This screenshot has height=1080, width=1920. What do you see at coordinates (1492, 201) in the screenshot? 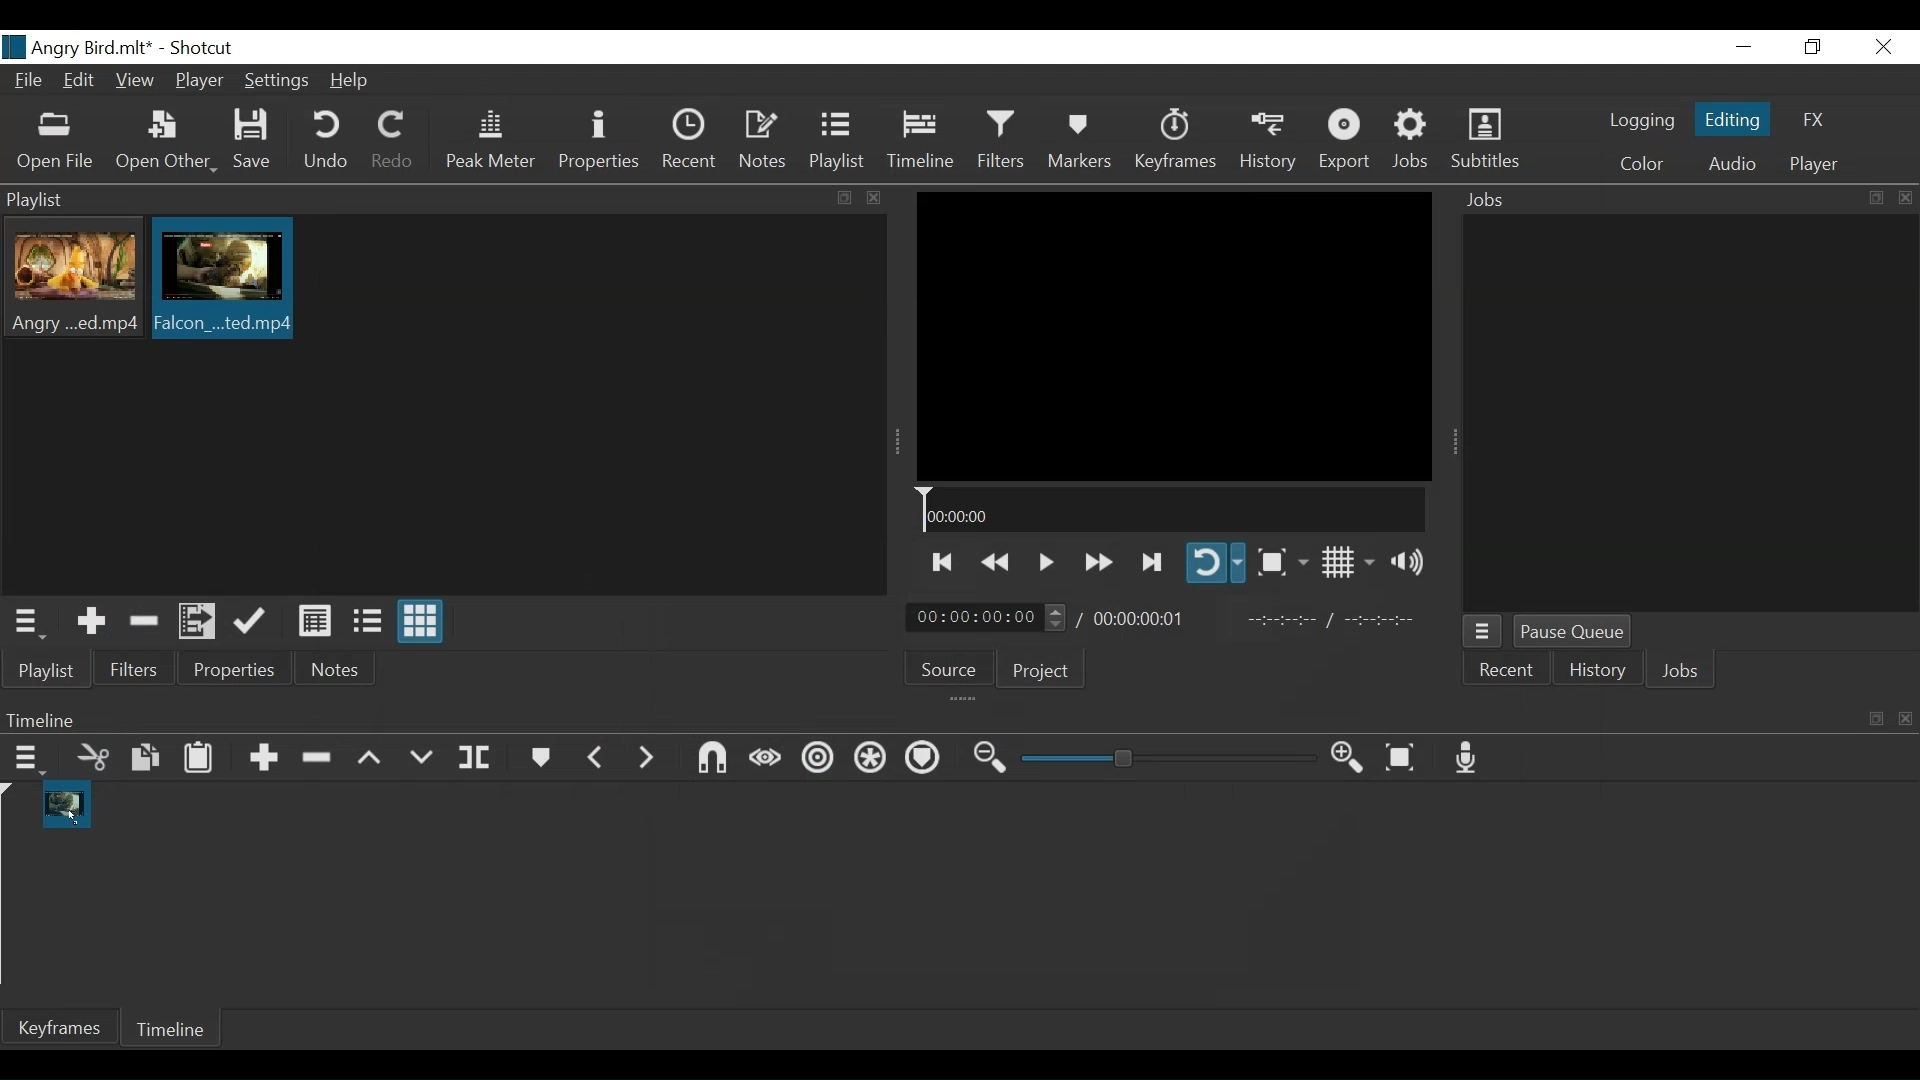
I see `Jobs` at bounding box center [1492, 201].